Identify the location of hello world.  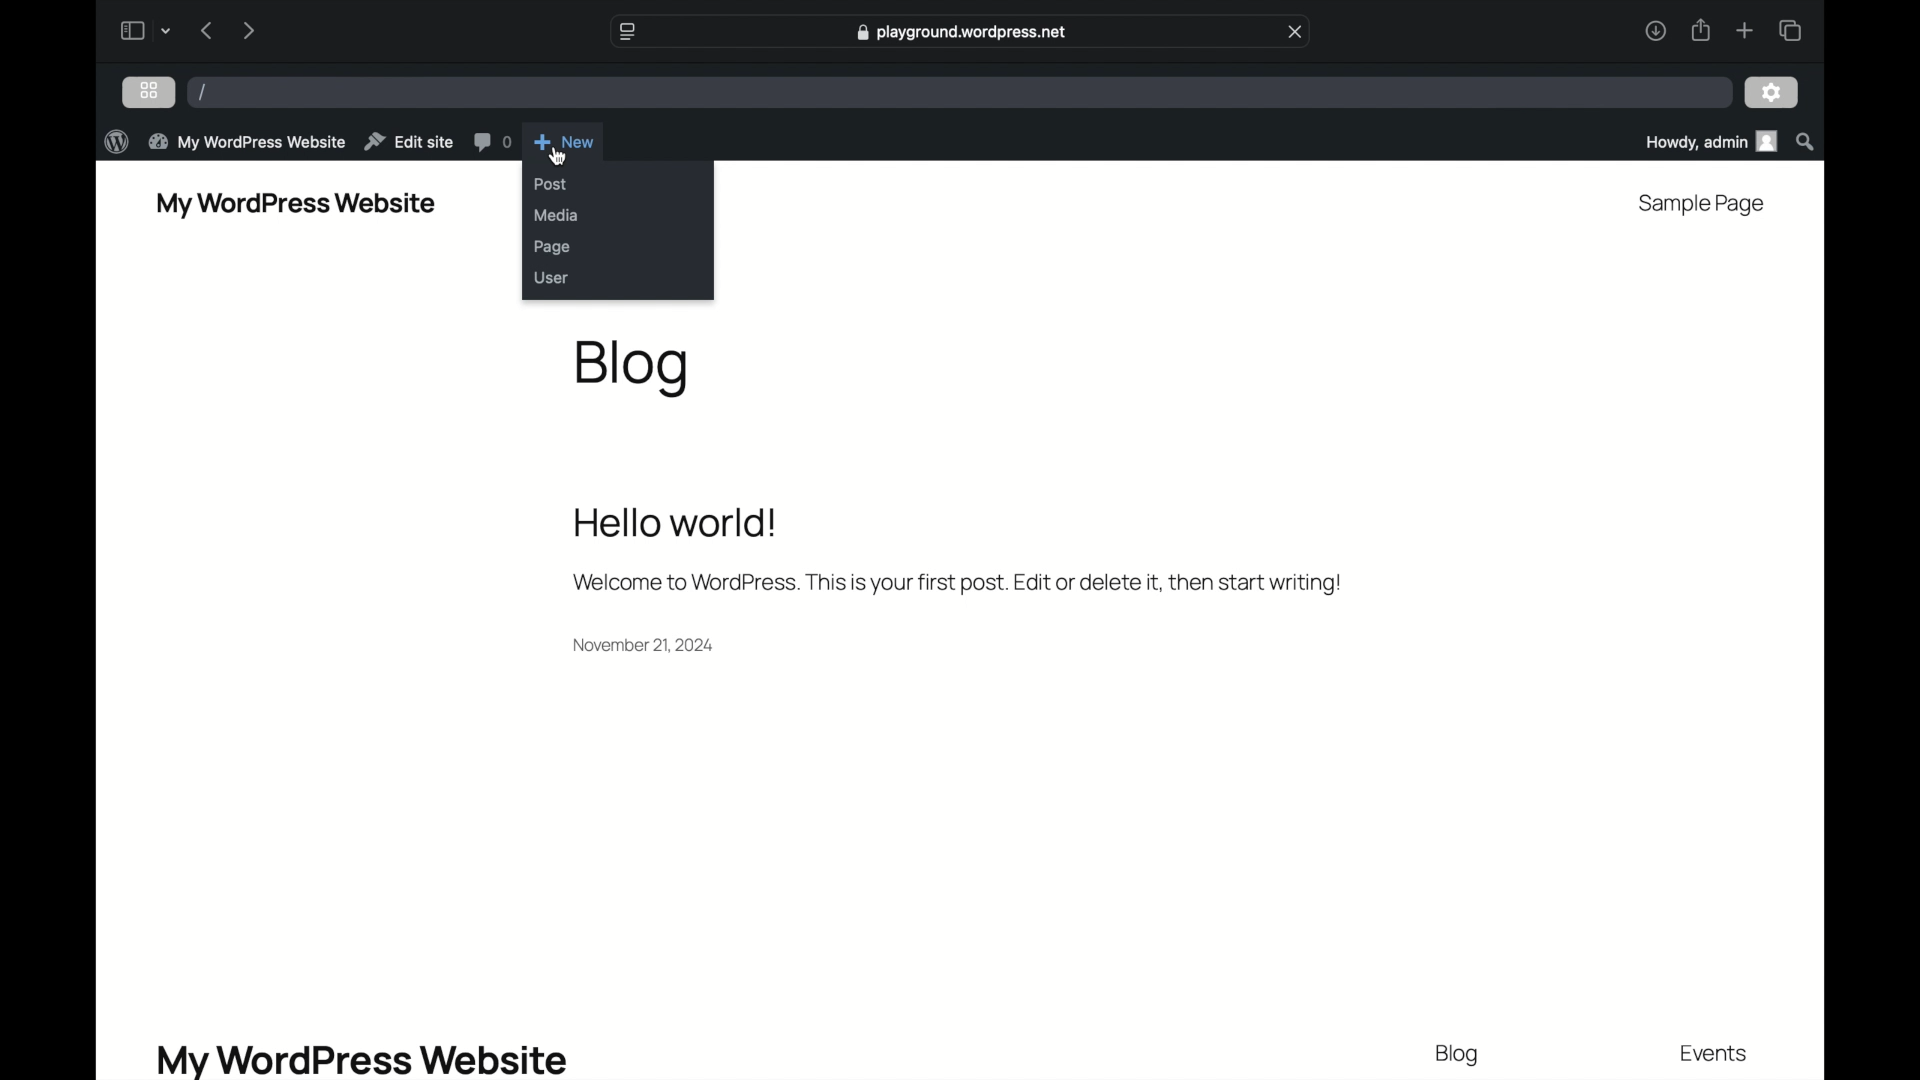
(676, 522).